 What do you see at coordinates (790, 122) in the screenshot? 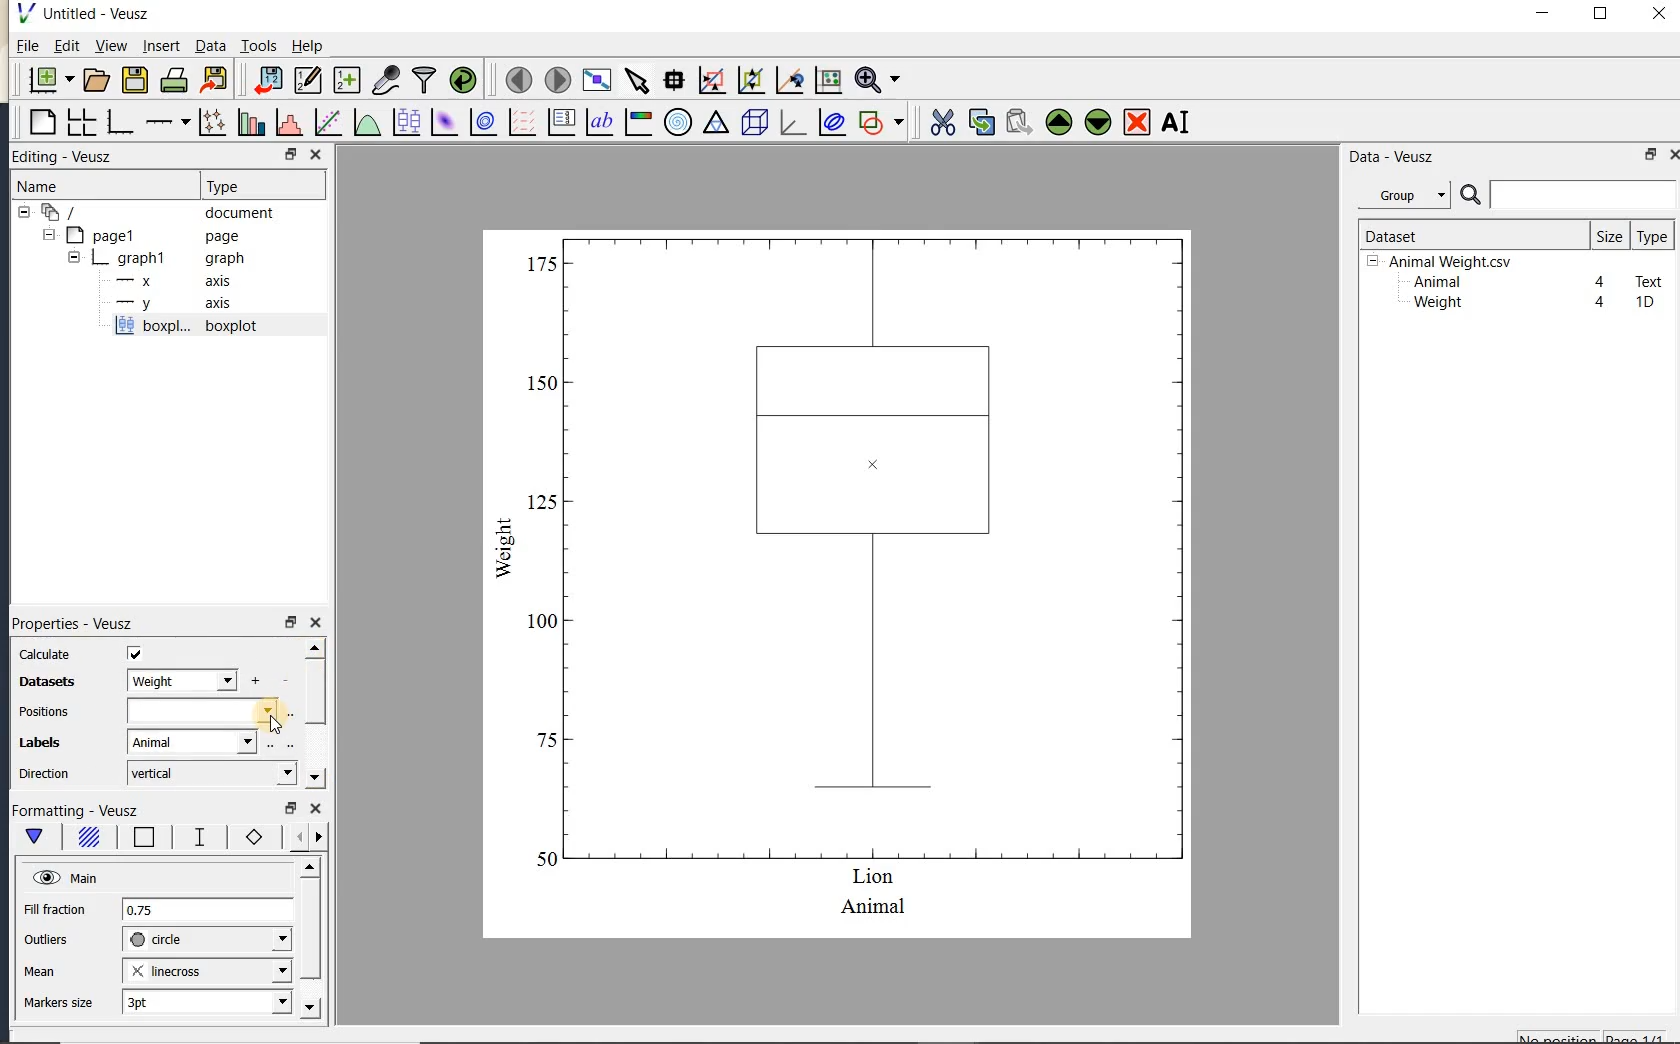
I see `3d graph` at bounding box center [790, 122].